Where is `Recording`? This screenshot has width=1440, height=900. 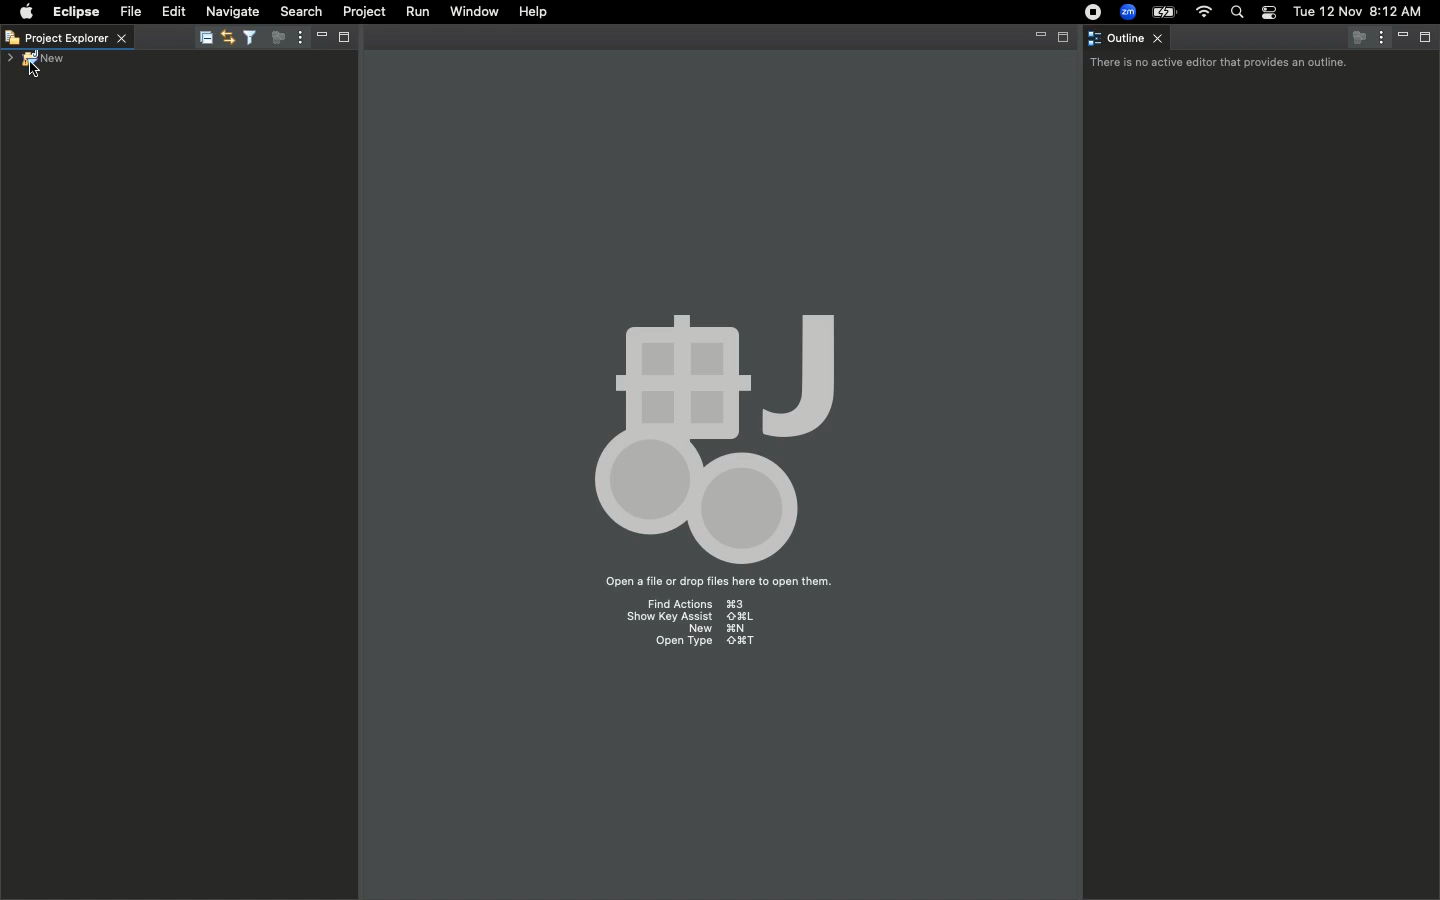
Recording is located at coordinates (1088, 12).